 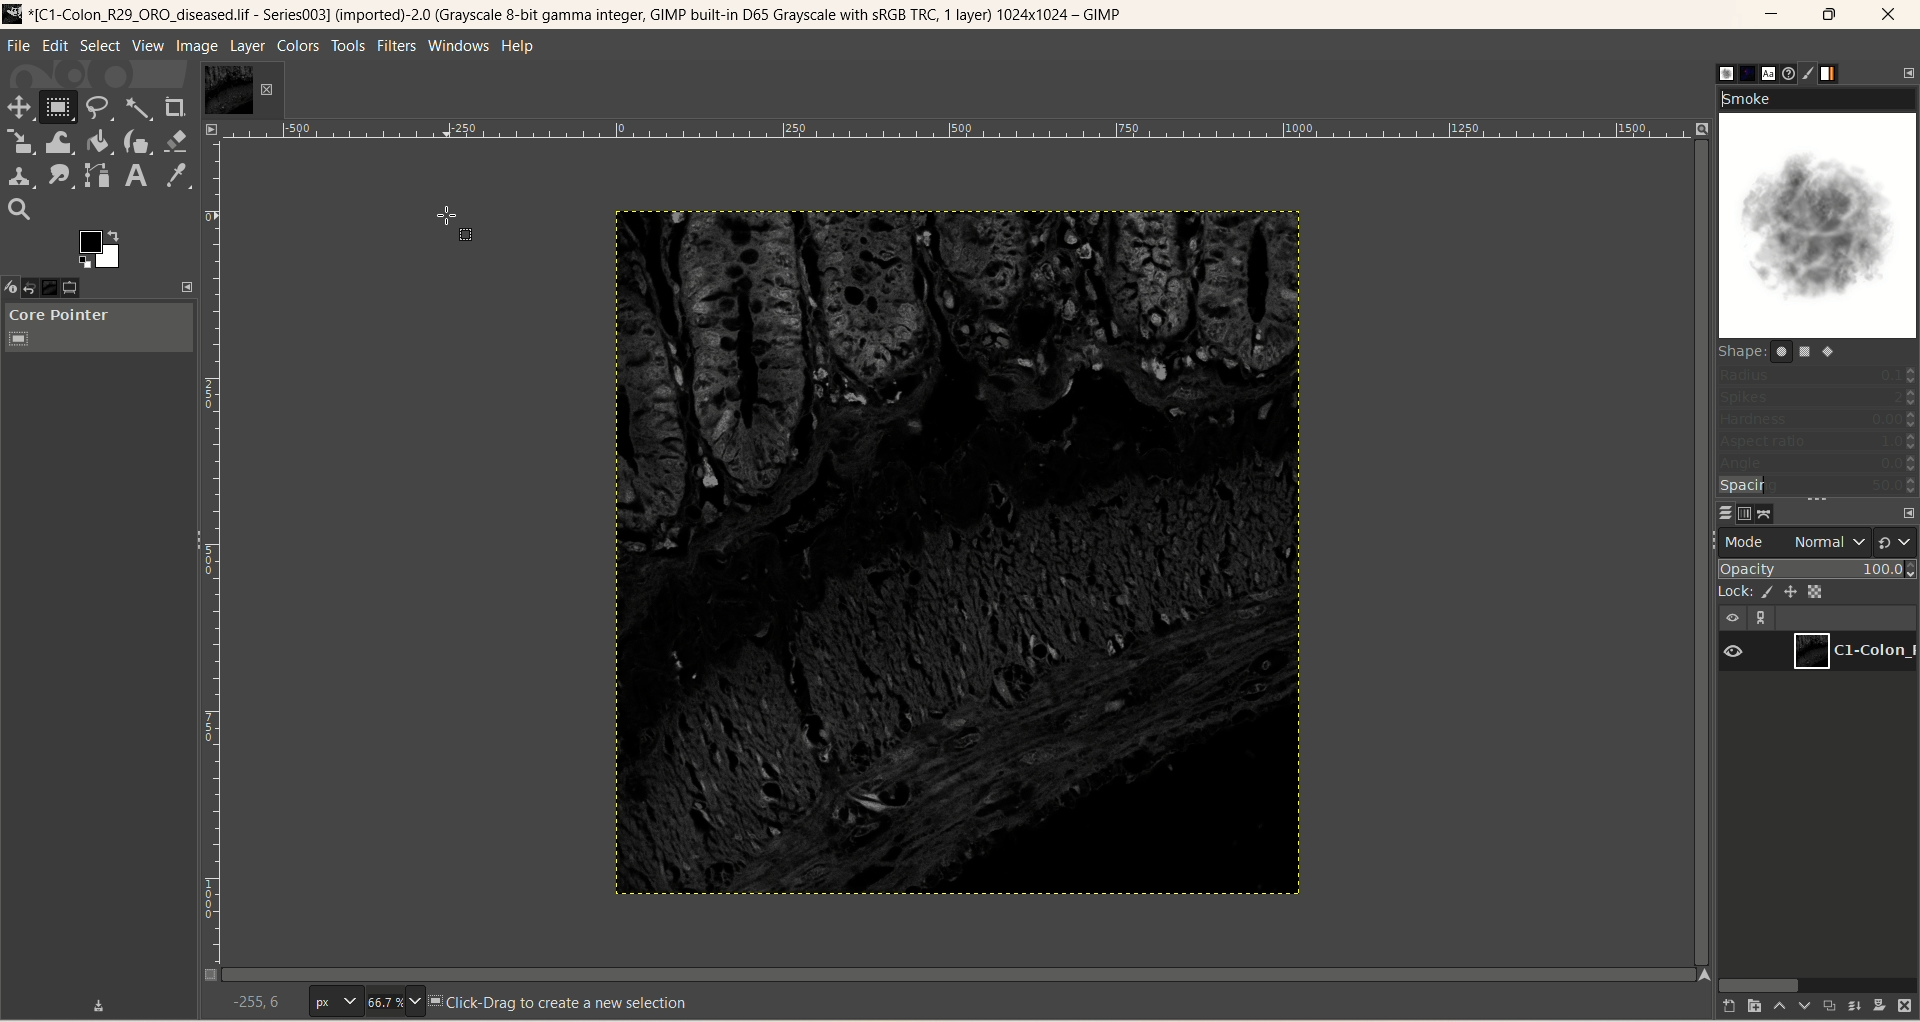 What do you see at coordinates (1725, 514) in the screenshot?
I see `layers` at bounding box center [1725, 514].